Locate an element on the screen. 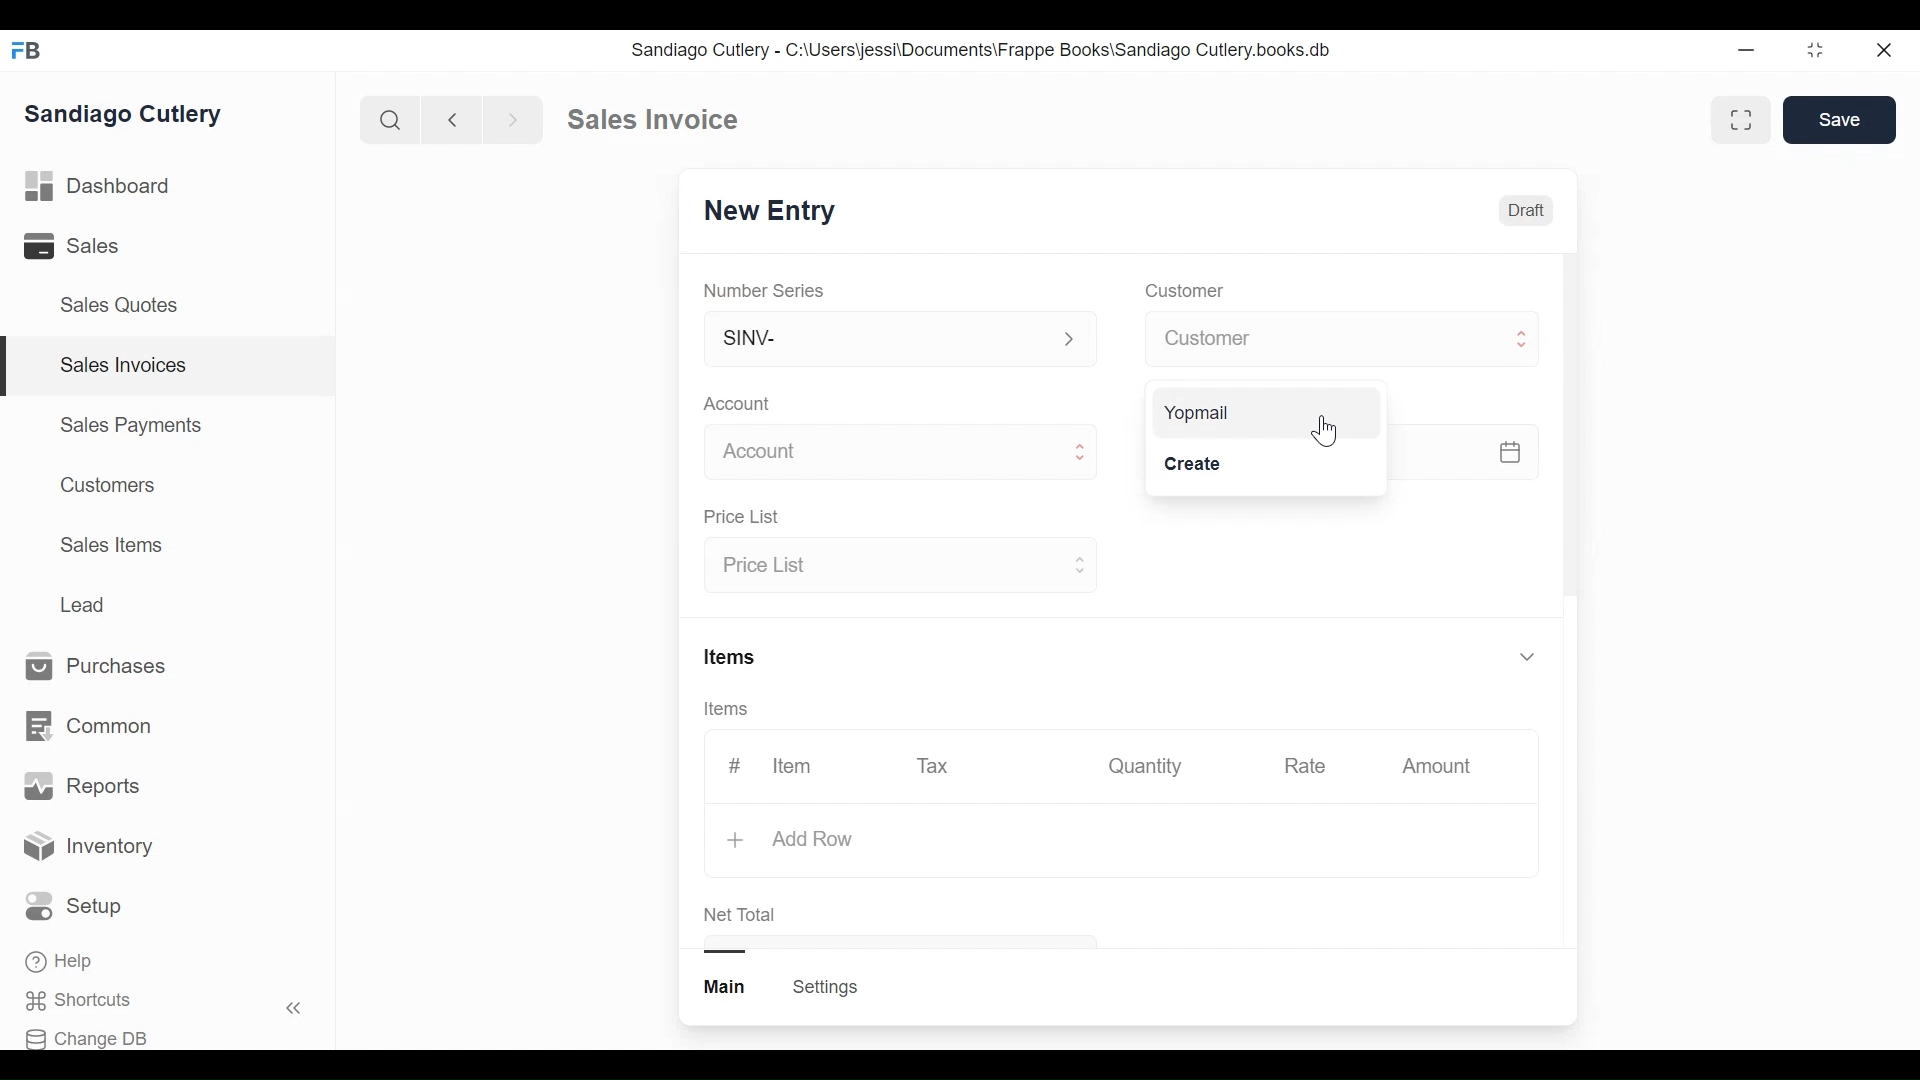 The width and height of the screenshot is (1920, 1080). New Entry is located at coordinates (763, 213).